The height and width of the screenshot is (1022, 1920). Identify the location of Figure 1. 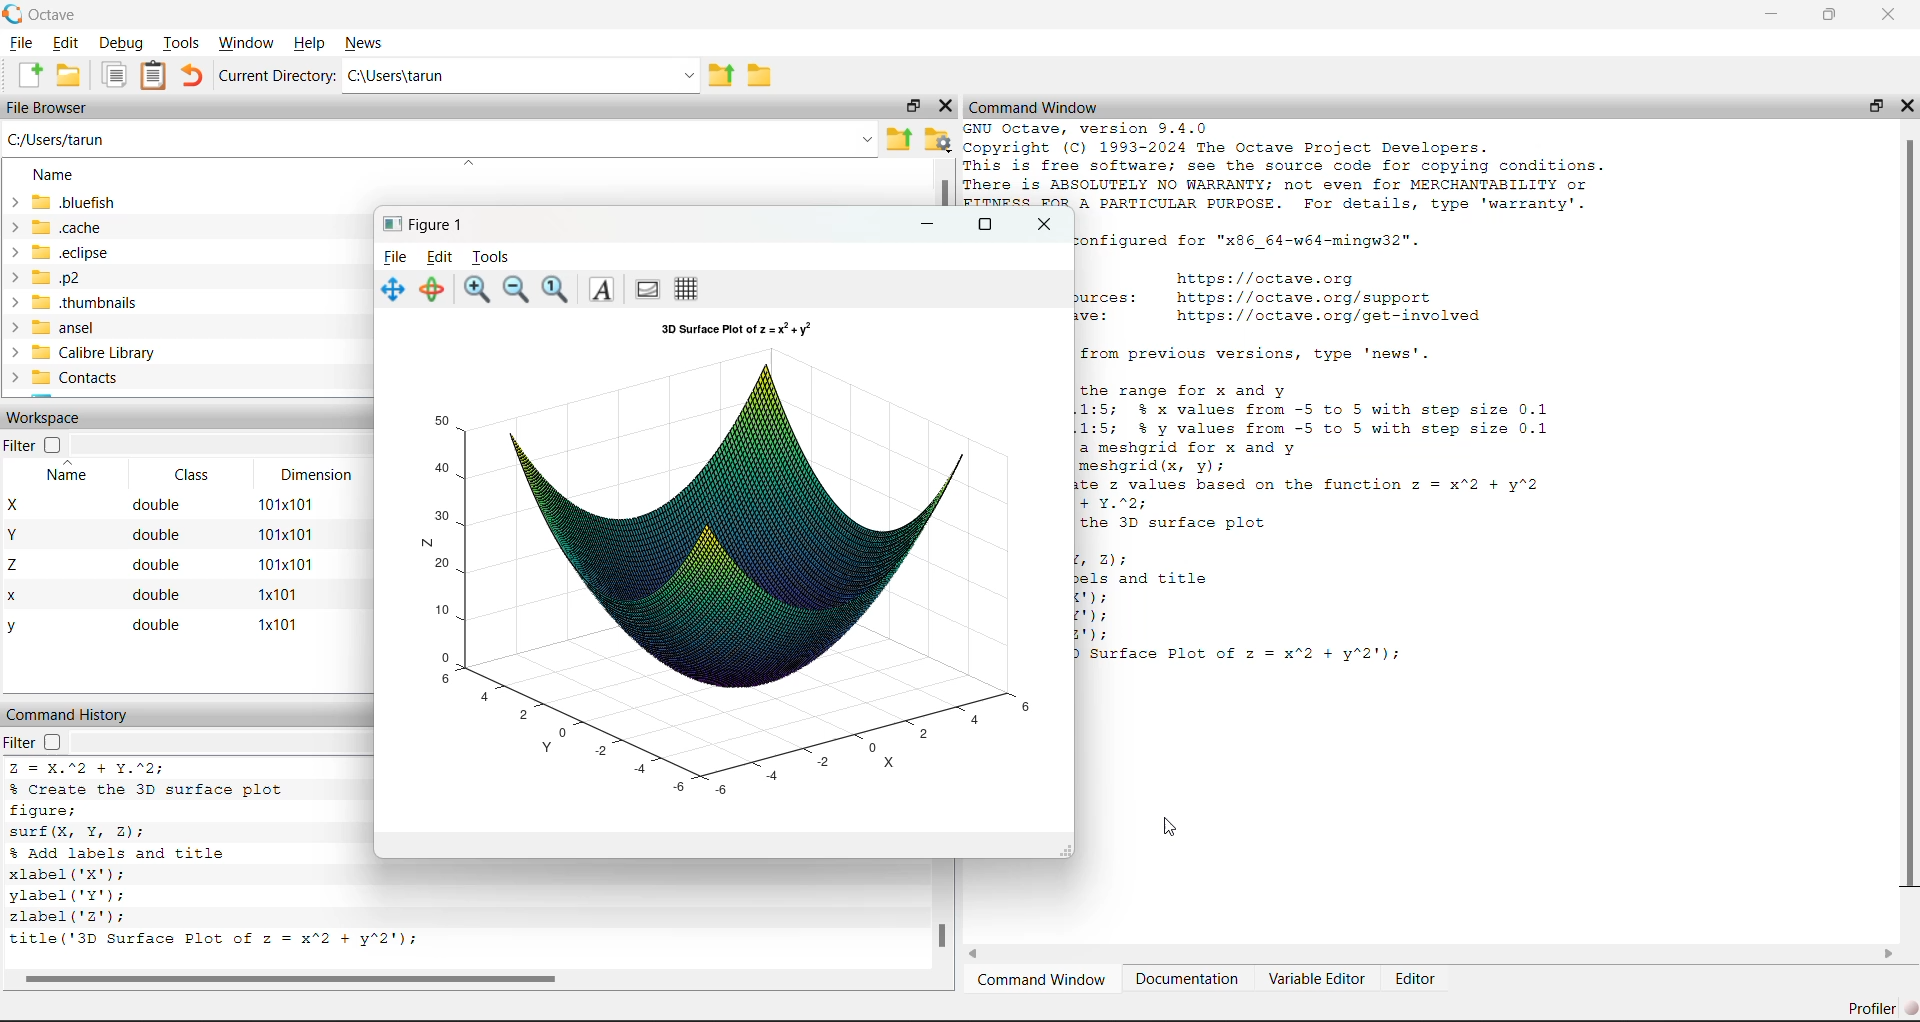
(425, 223).